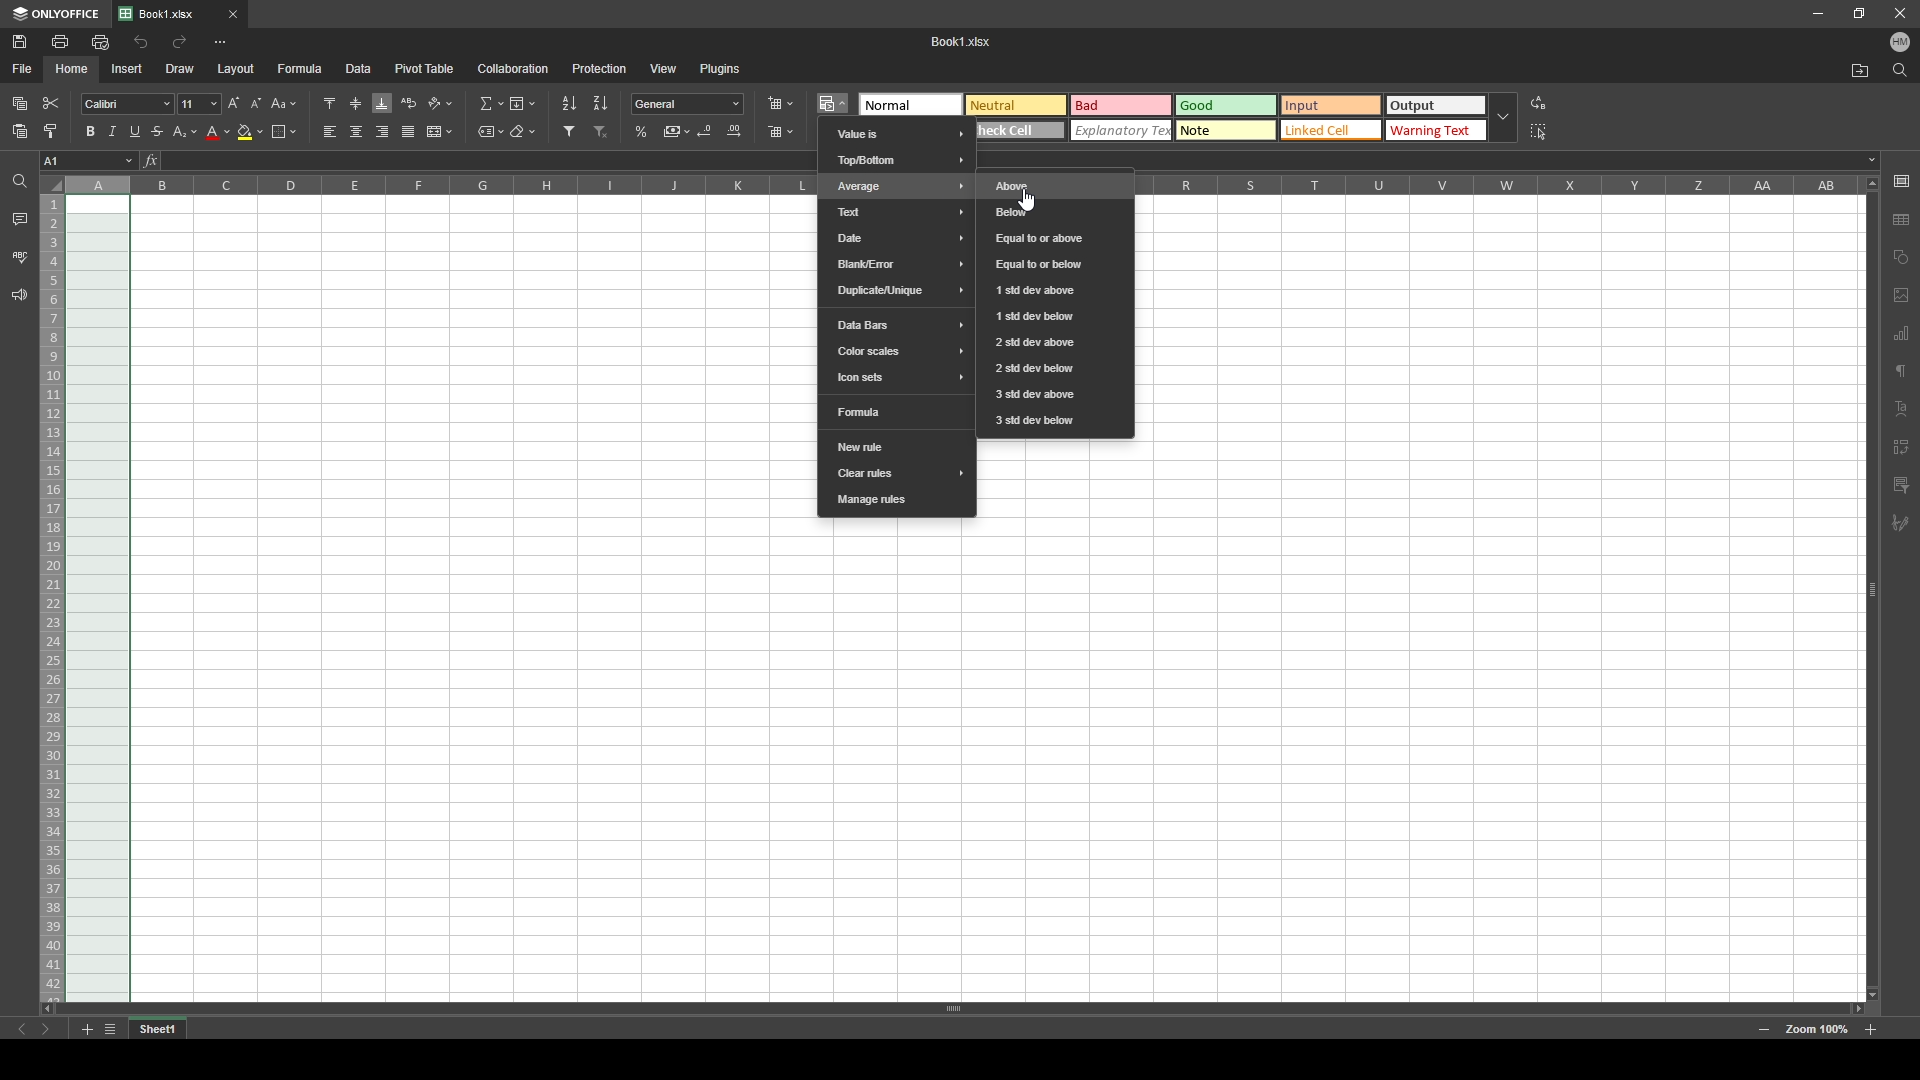 This screenshot has width=1920, height=1080. What do you see at coordinates (1817, 1030) in the screenshot?
I see `zoom` at bounding box center [1817, 1030].